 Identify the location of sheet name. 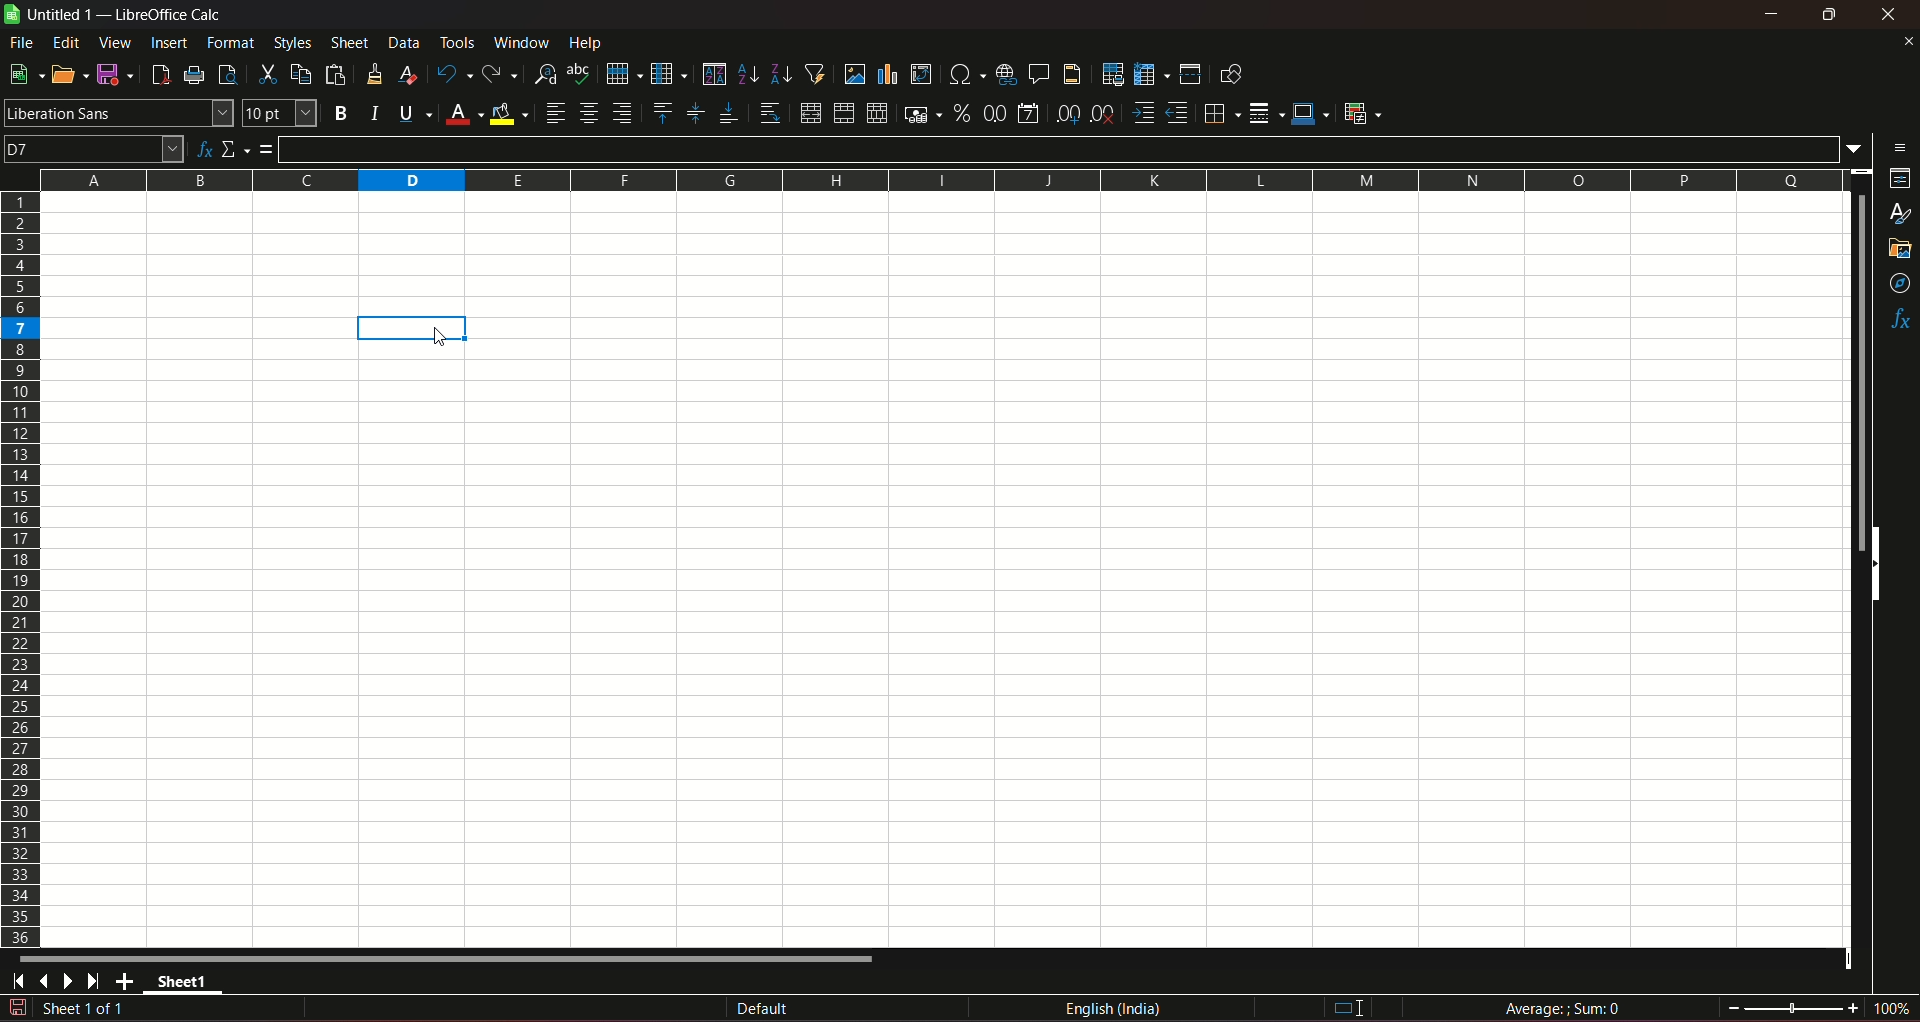
(51, 15).